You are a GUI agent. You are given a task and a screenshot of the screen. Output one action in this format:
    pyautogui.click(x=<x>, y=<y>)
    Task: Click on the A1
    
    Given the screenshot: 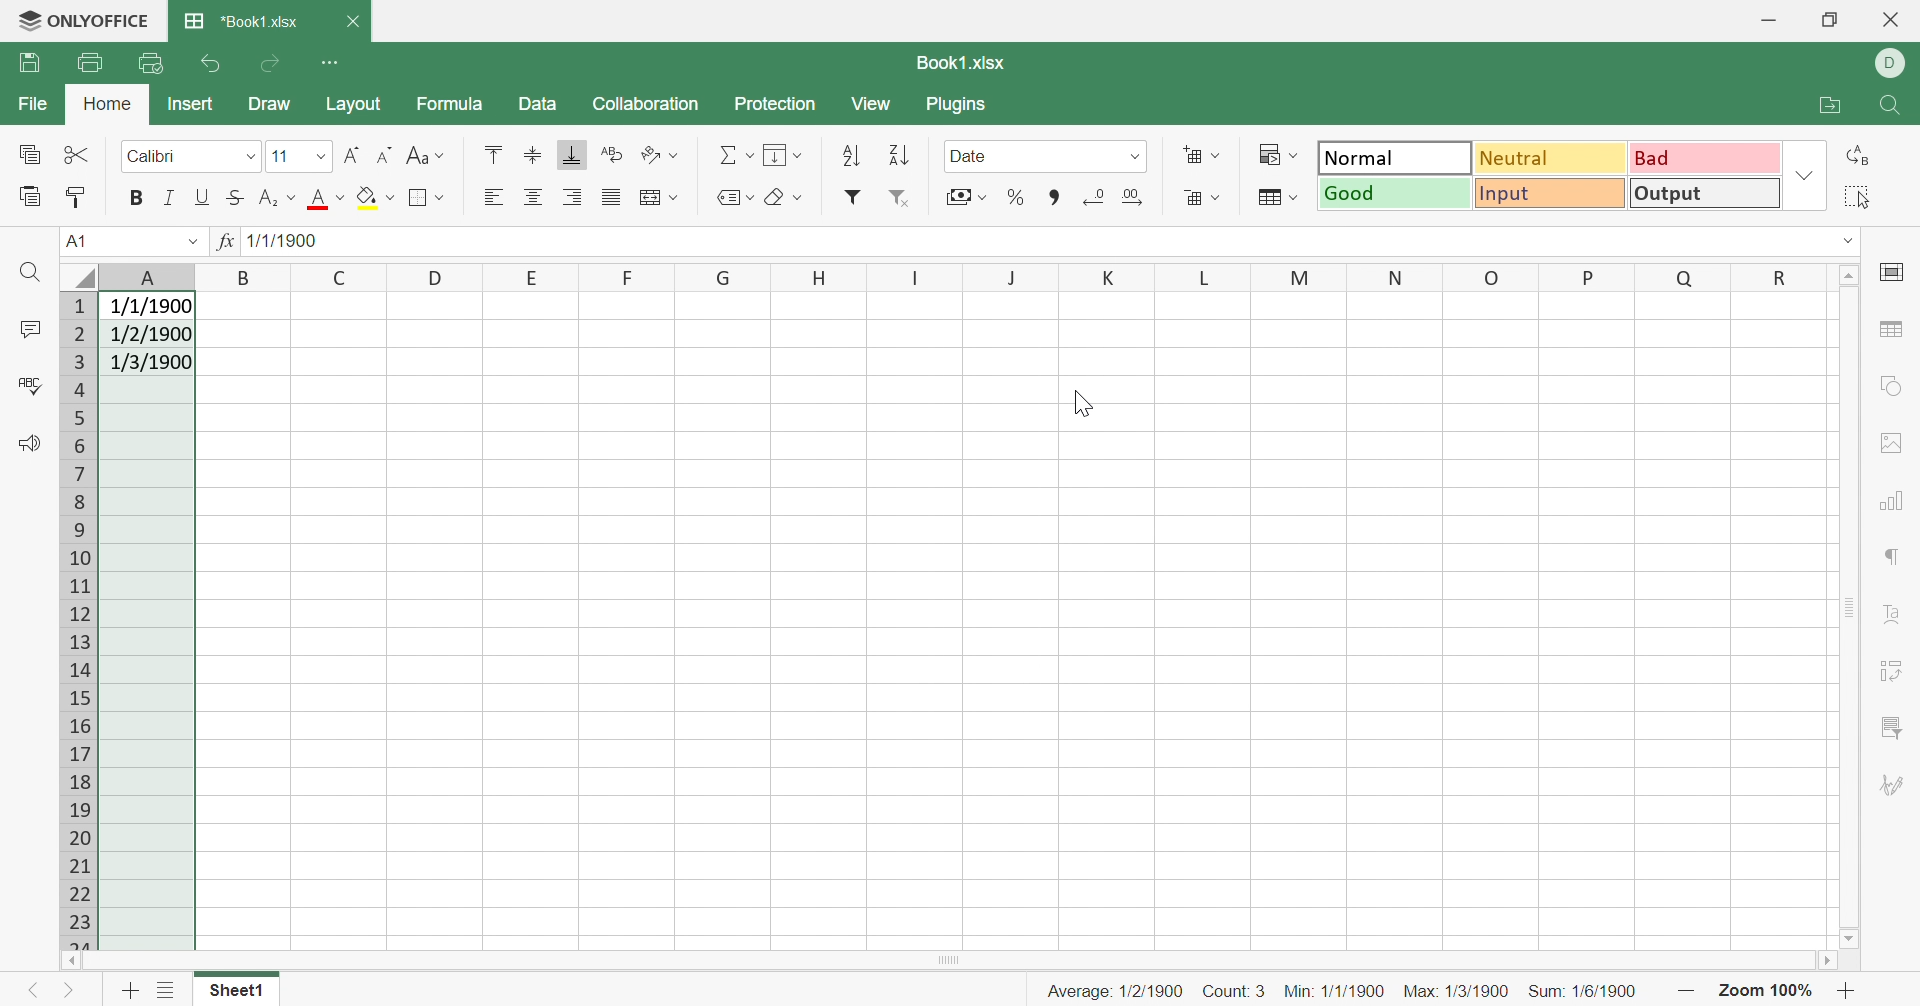 What is the action you would take?
    pyautogui.click(x=78, y=242)
    